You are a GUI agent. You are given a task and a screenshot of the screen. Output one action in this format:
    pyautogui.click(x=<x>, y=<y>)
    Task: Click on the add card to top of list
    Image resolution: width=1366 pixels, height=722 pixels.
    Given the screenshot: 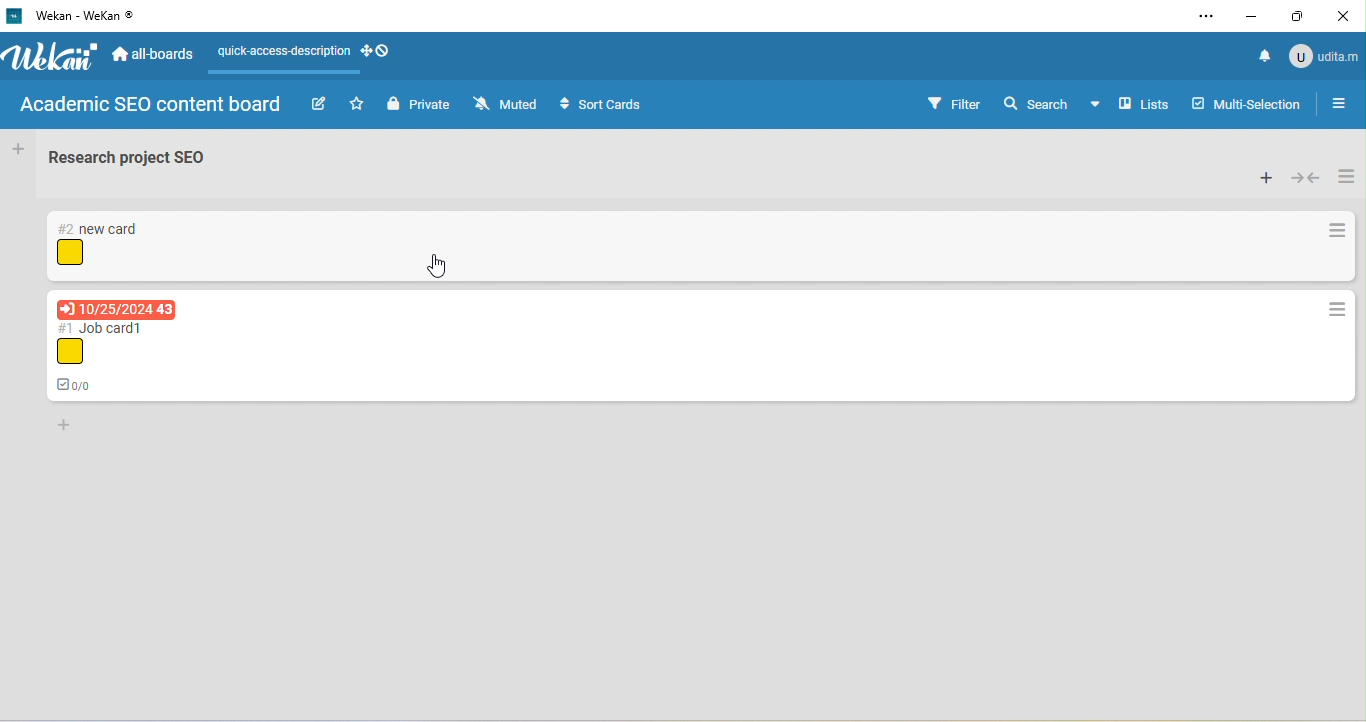 What is the action you would take?
    pyautogui.click(x=1265, y=178)
    